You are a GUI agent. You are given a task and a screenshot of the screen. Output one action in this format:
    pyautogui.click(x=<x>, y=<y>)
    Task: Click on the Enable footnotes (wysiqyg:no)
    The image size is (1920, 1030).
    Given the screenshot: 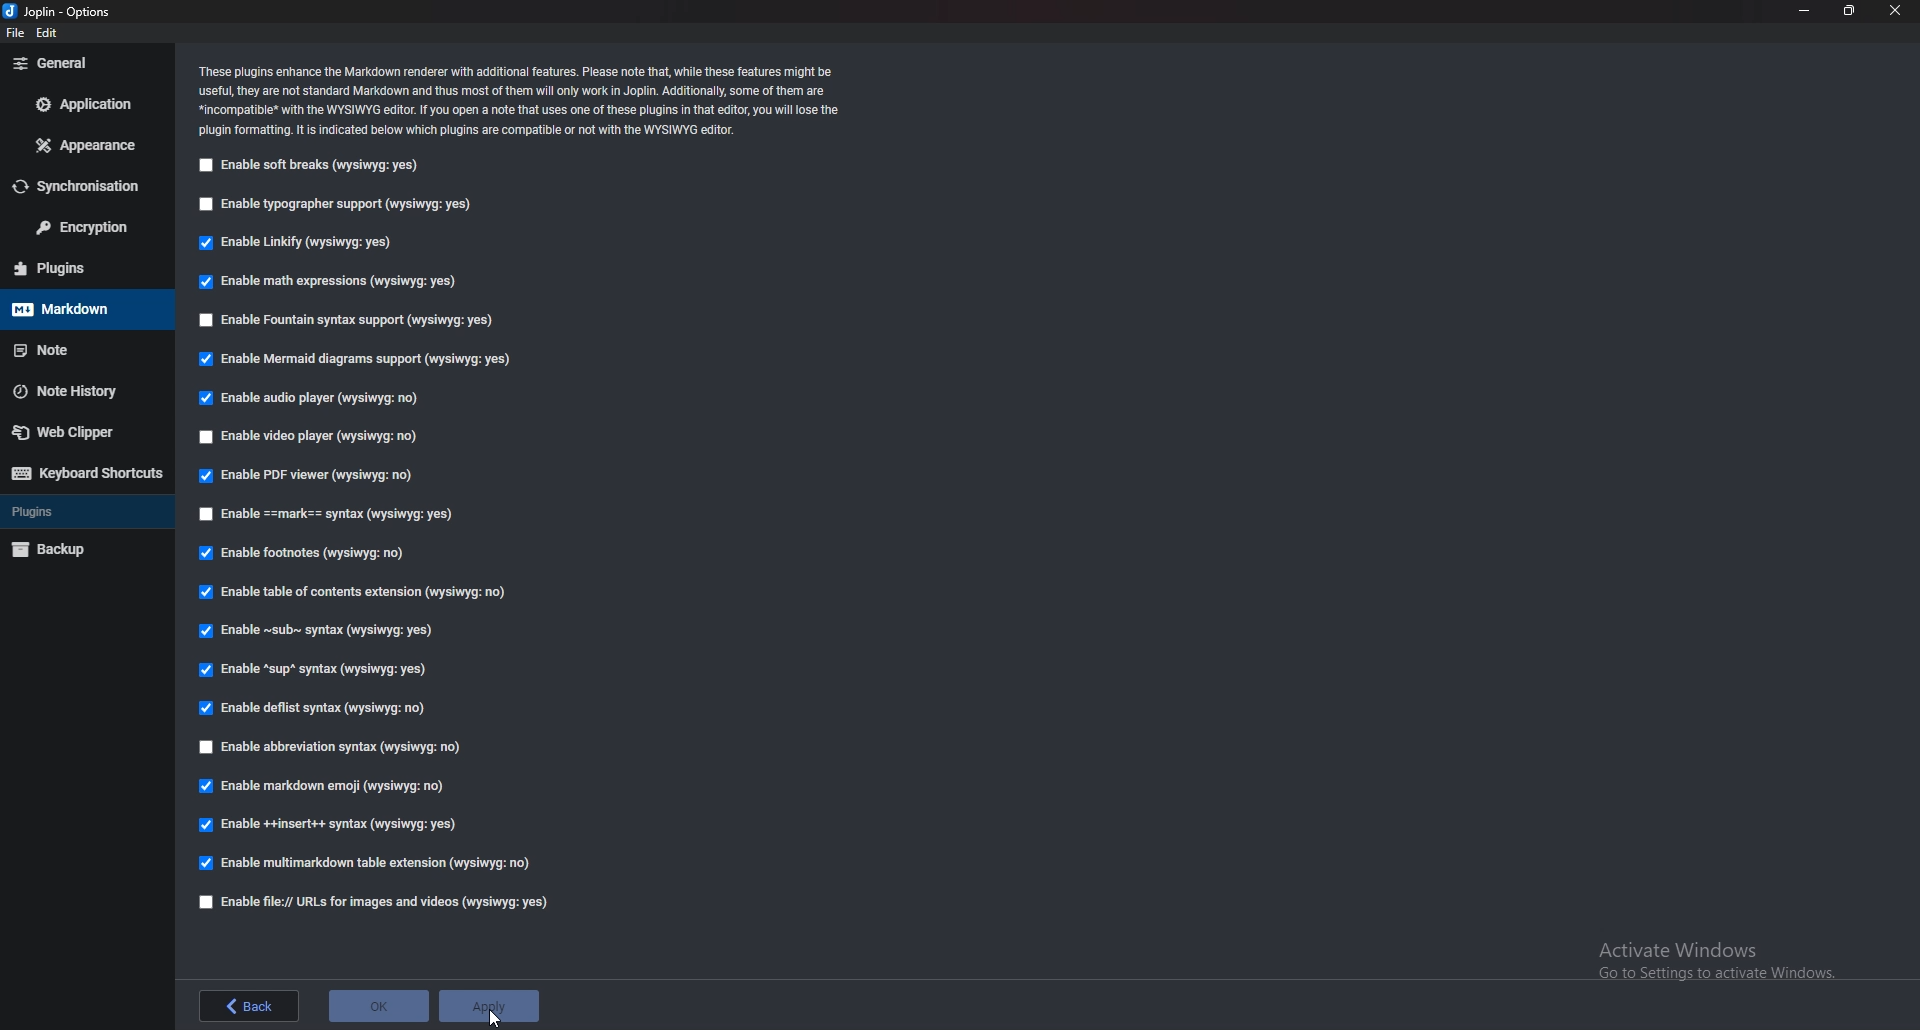 What is the action you would take?
    pyautogui.click(x=300, y=553)
    